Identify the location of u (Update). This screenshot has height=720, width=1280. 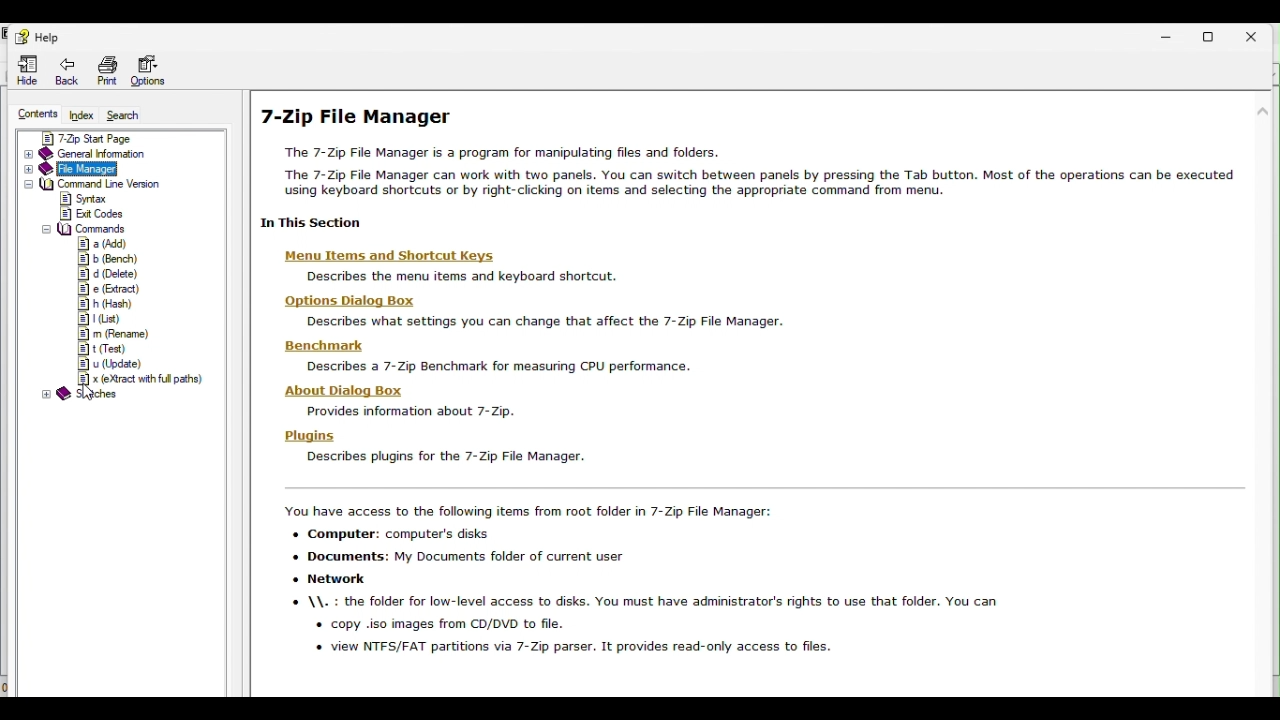
(113, 364).